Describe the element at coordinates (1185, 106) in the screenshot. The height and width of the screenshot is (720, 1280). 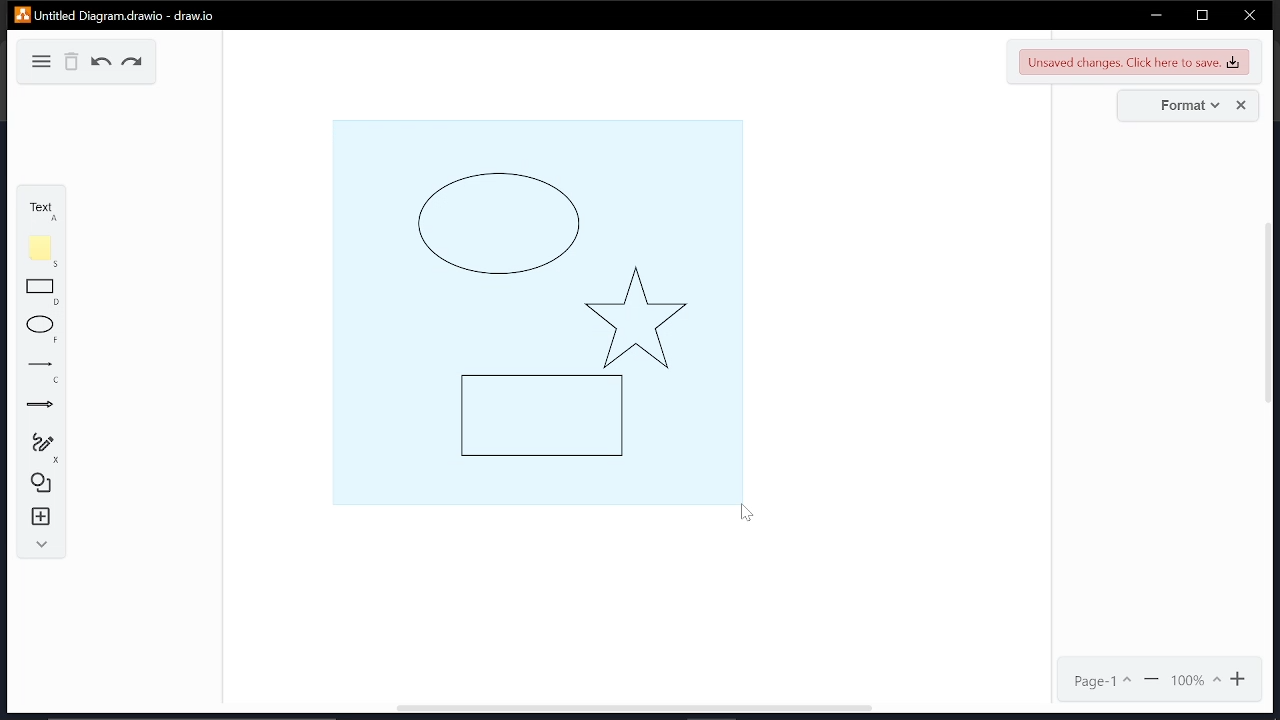
I see `format` at that location.